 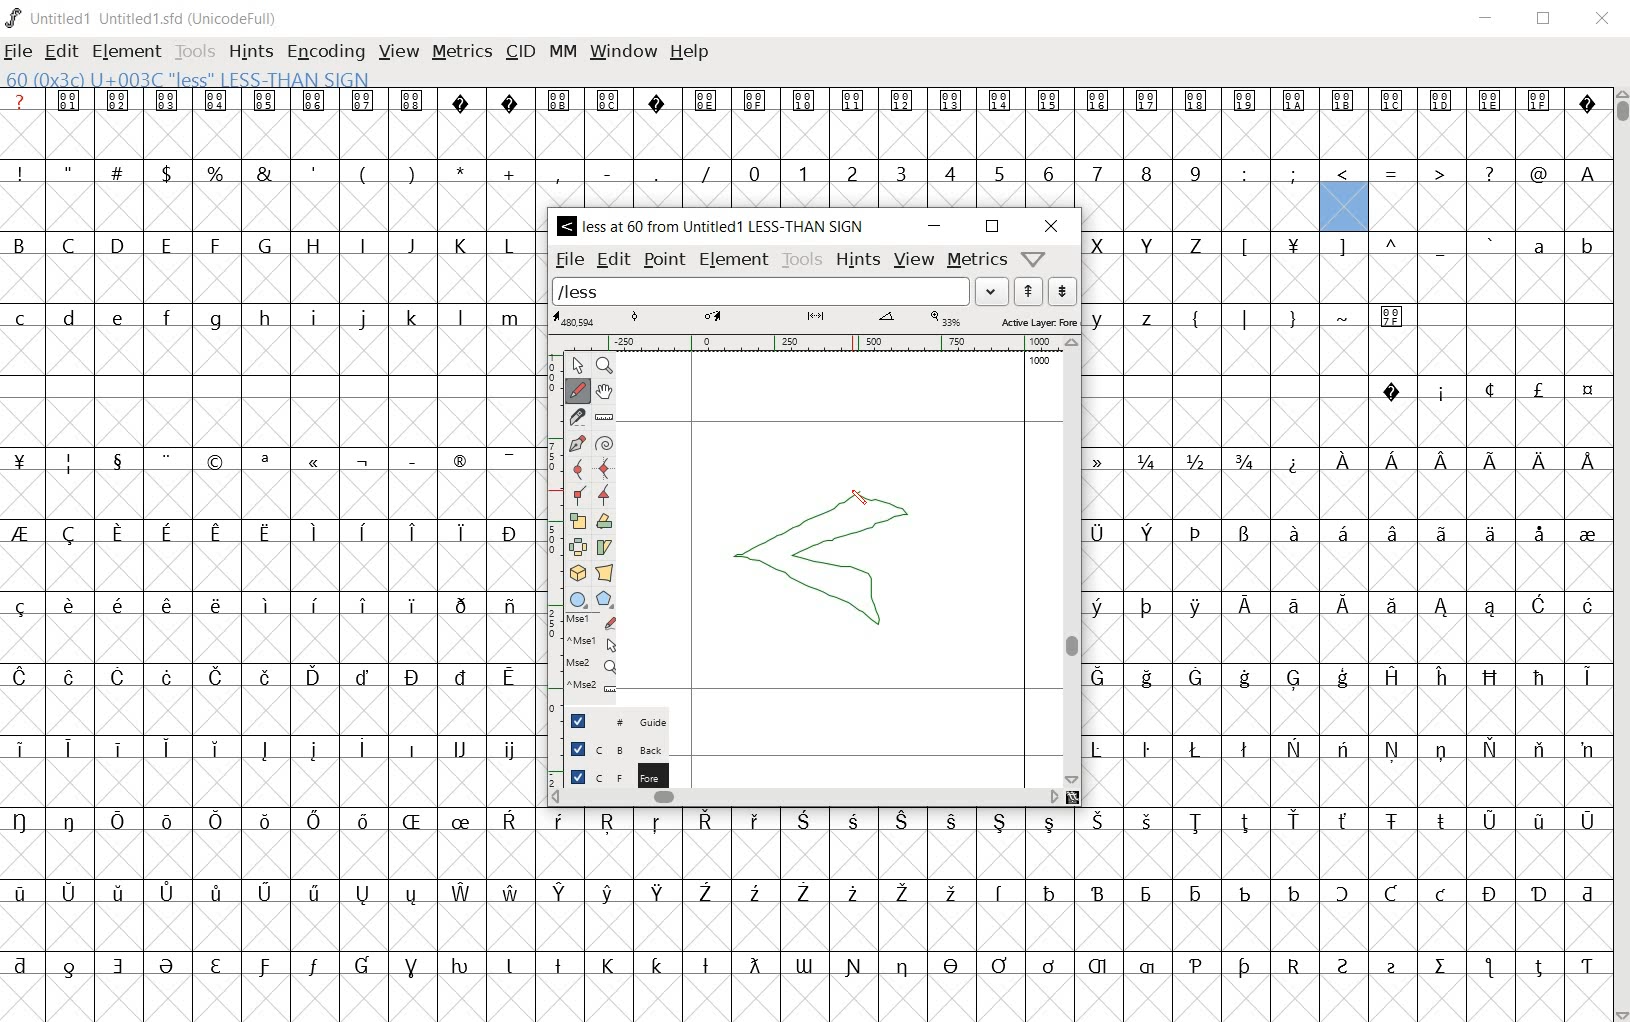 I want to click on polygon or star, so click(x=605, y=599).